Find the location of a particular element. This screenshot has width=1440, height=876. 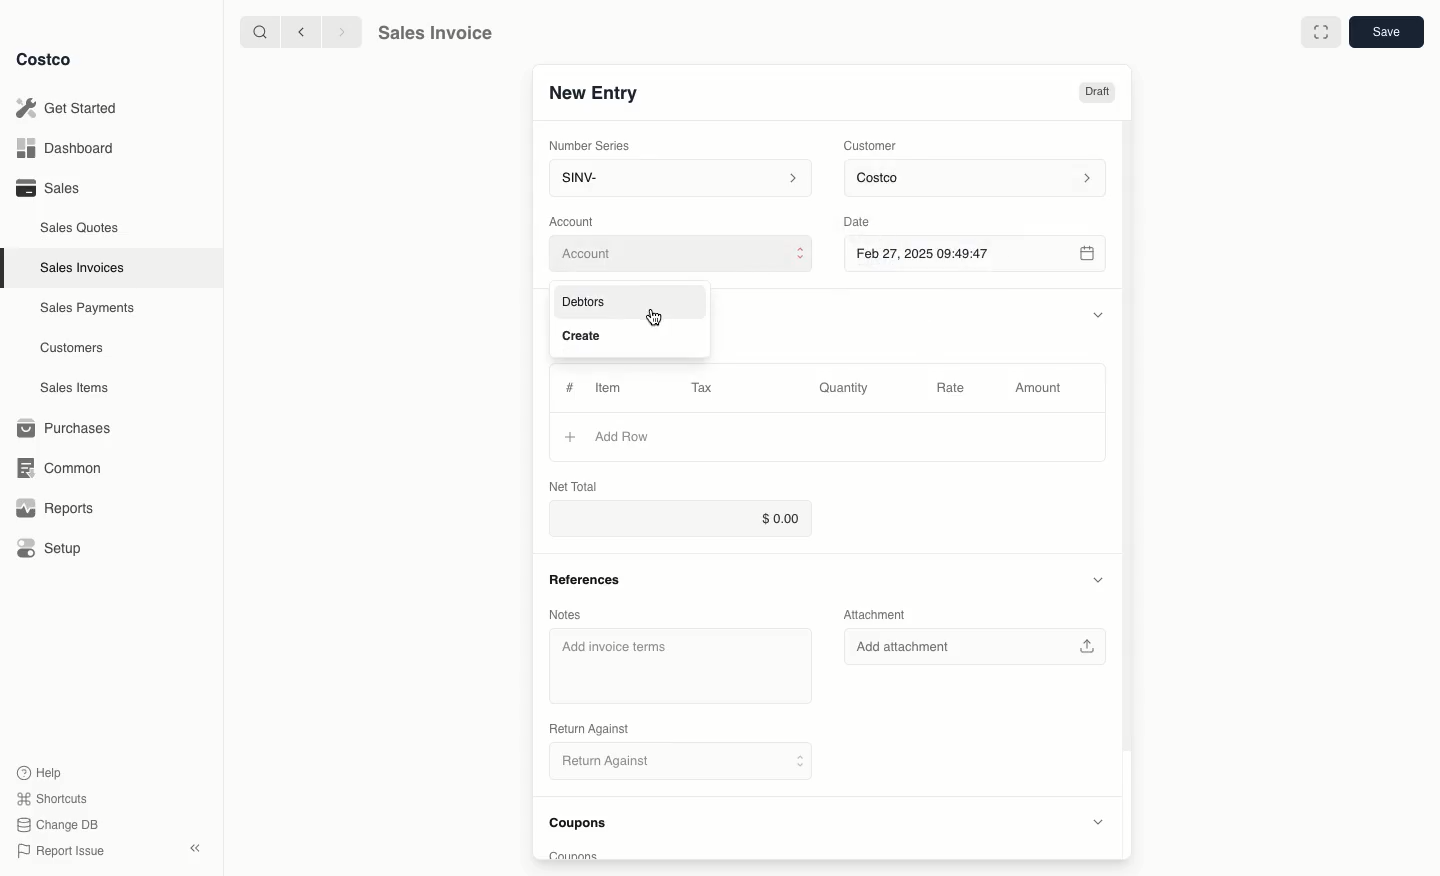

‘Return Against is located at coordinates (587, 729).